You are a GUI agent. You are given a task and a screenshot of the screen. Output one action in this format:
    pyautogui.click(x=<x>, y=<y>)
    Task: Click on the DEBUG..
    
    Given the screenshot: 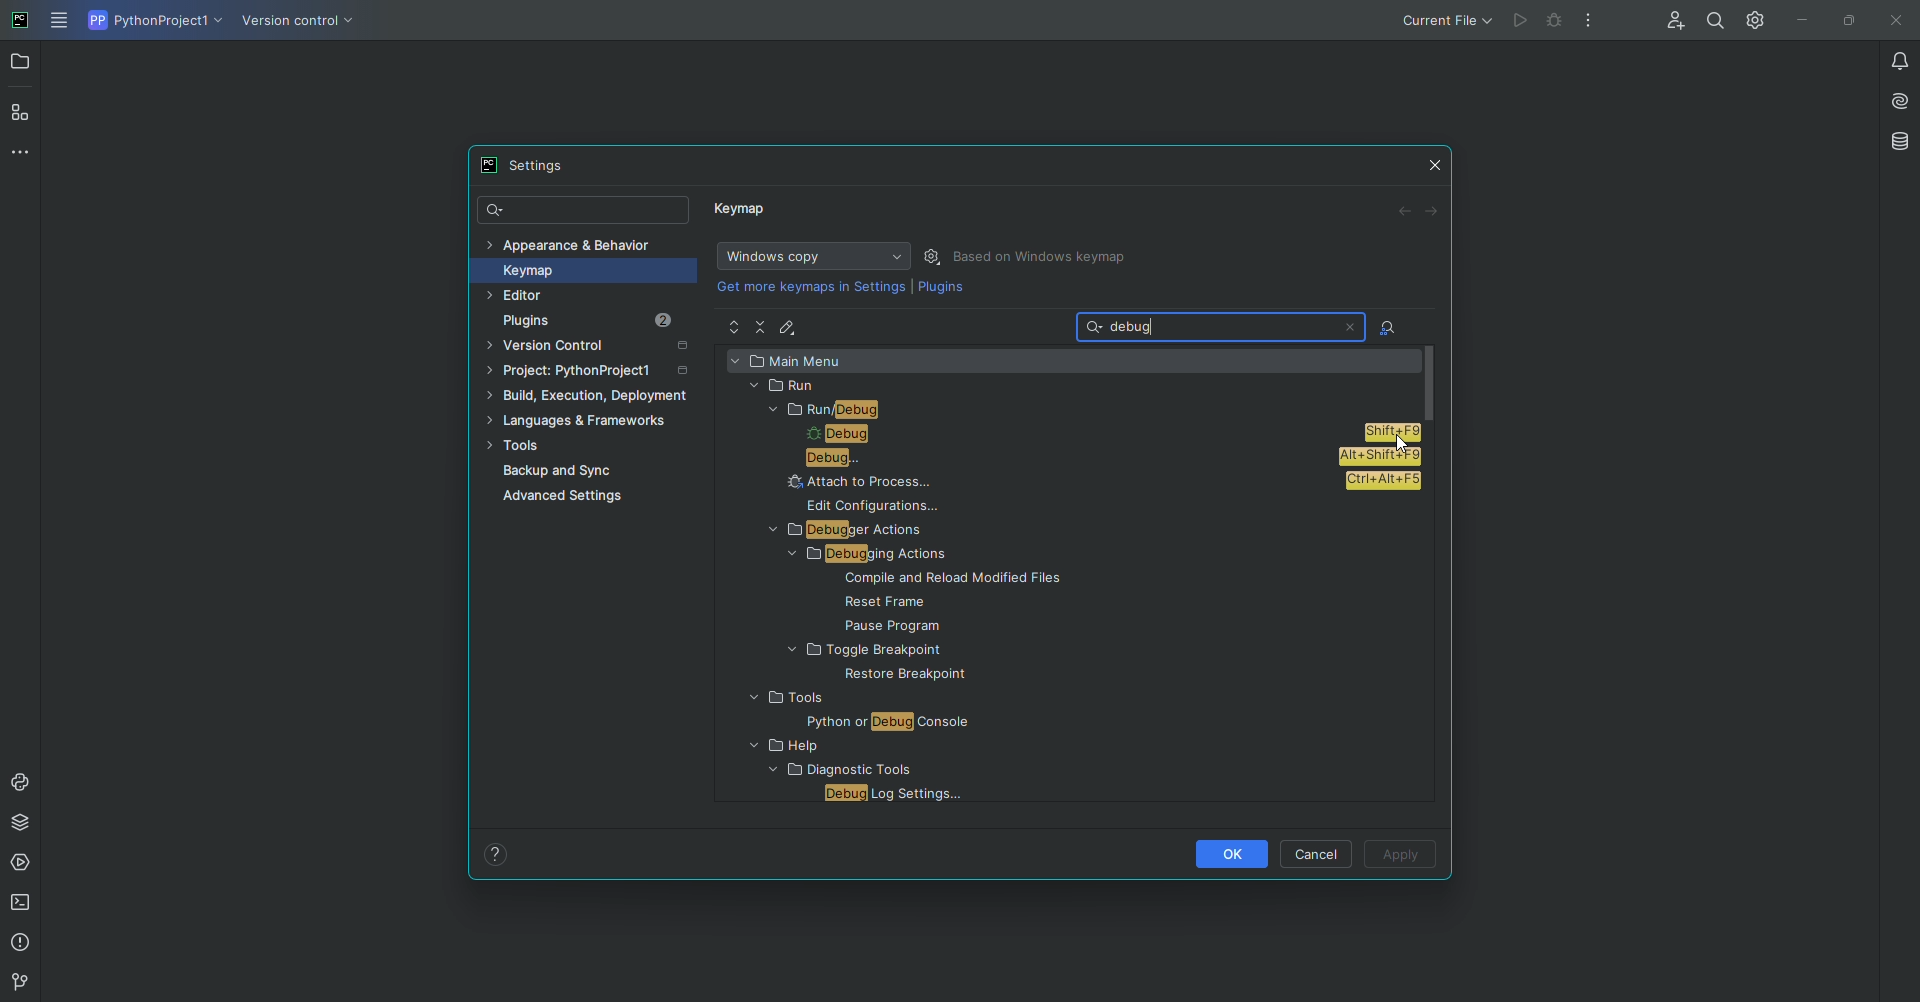 What is the action you would take?
    pyautogui.click(x=1043, y=458)
    